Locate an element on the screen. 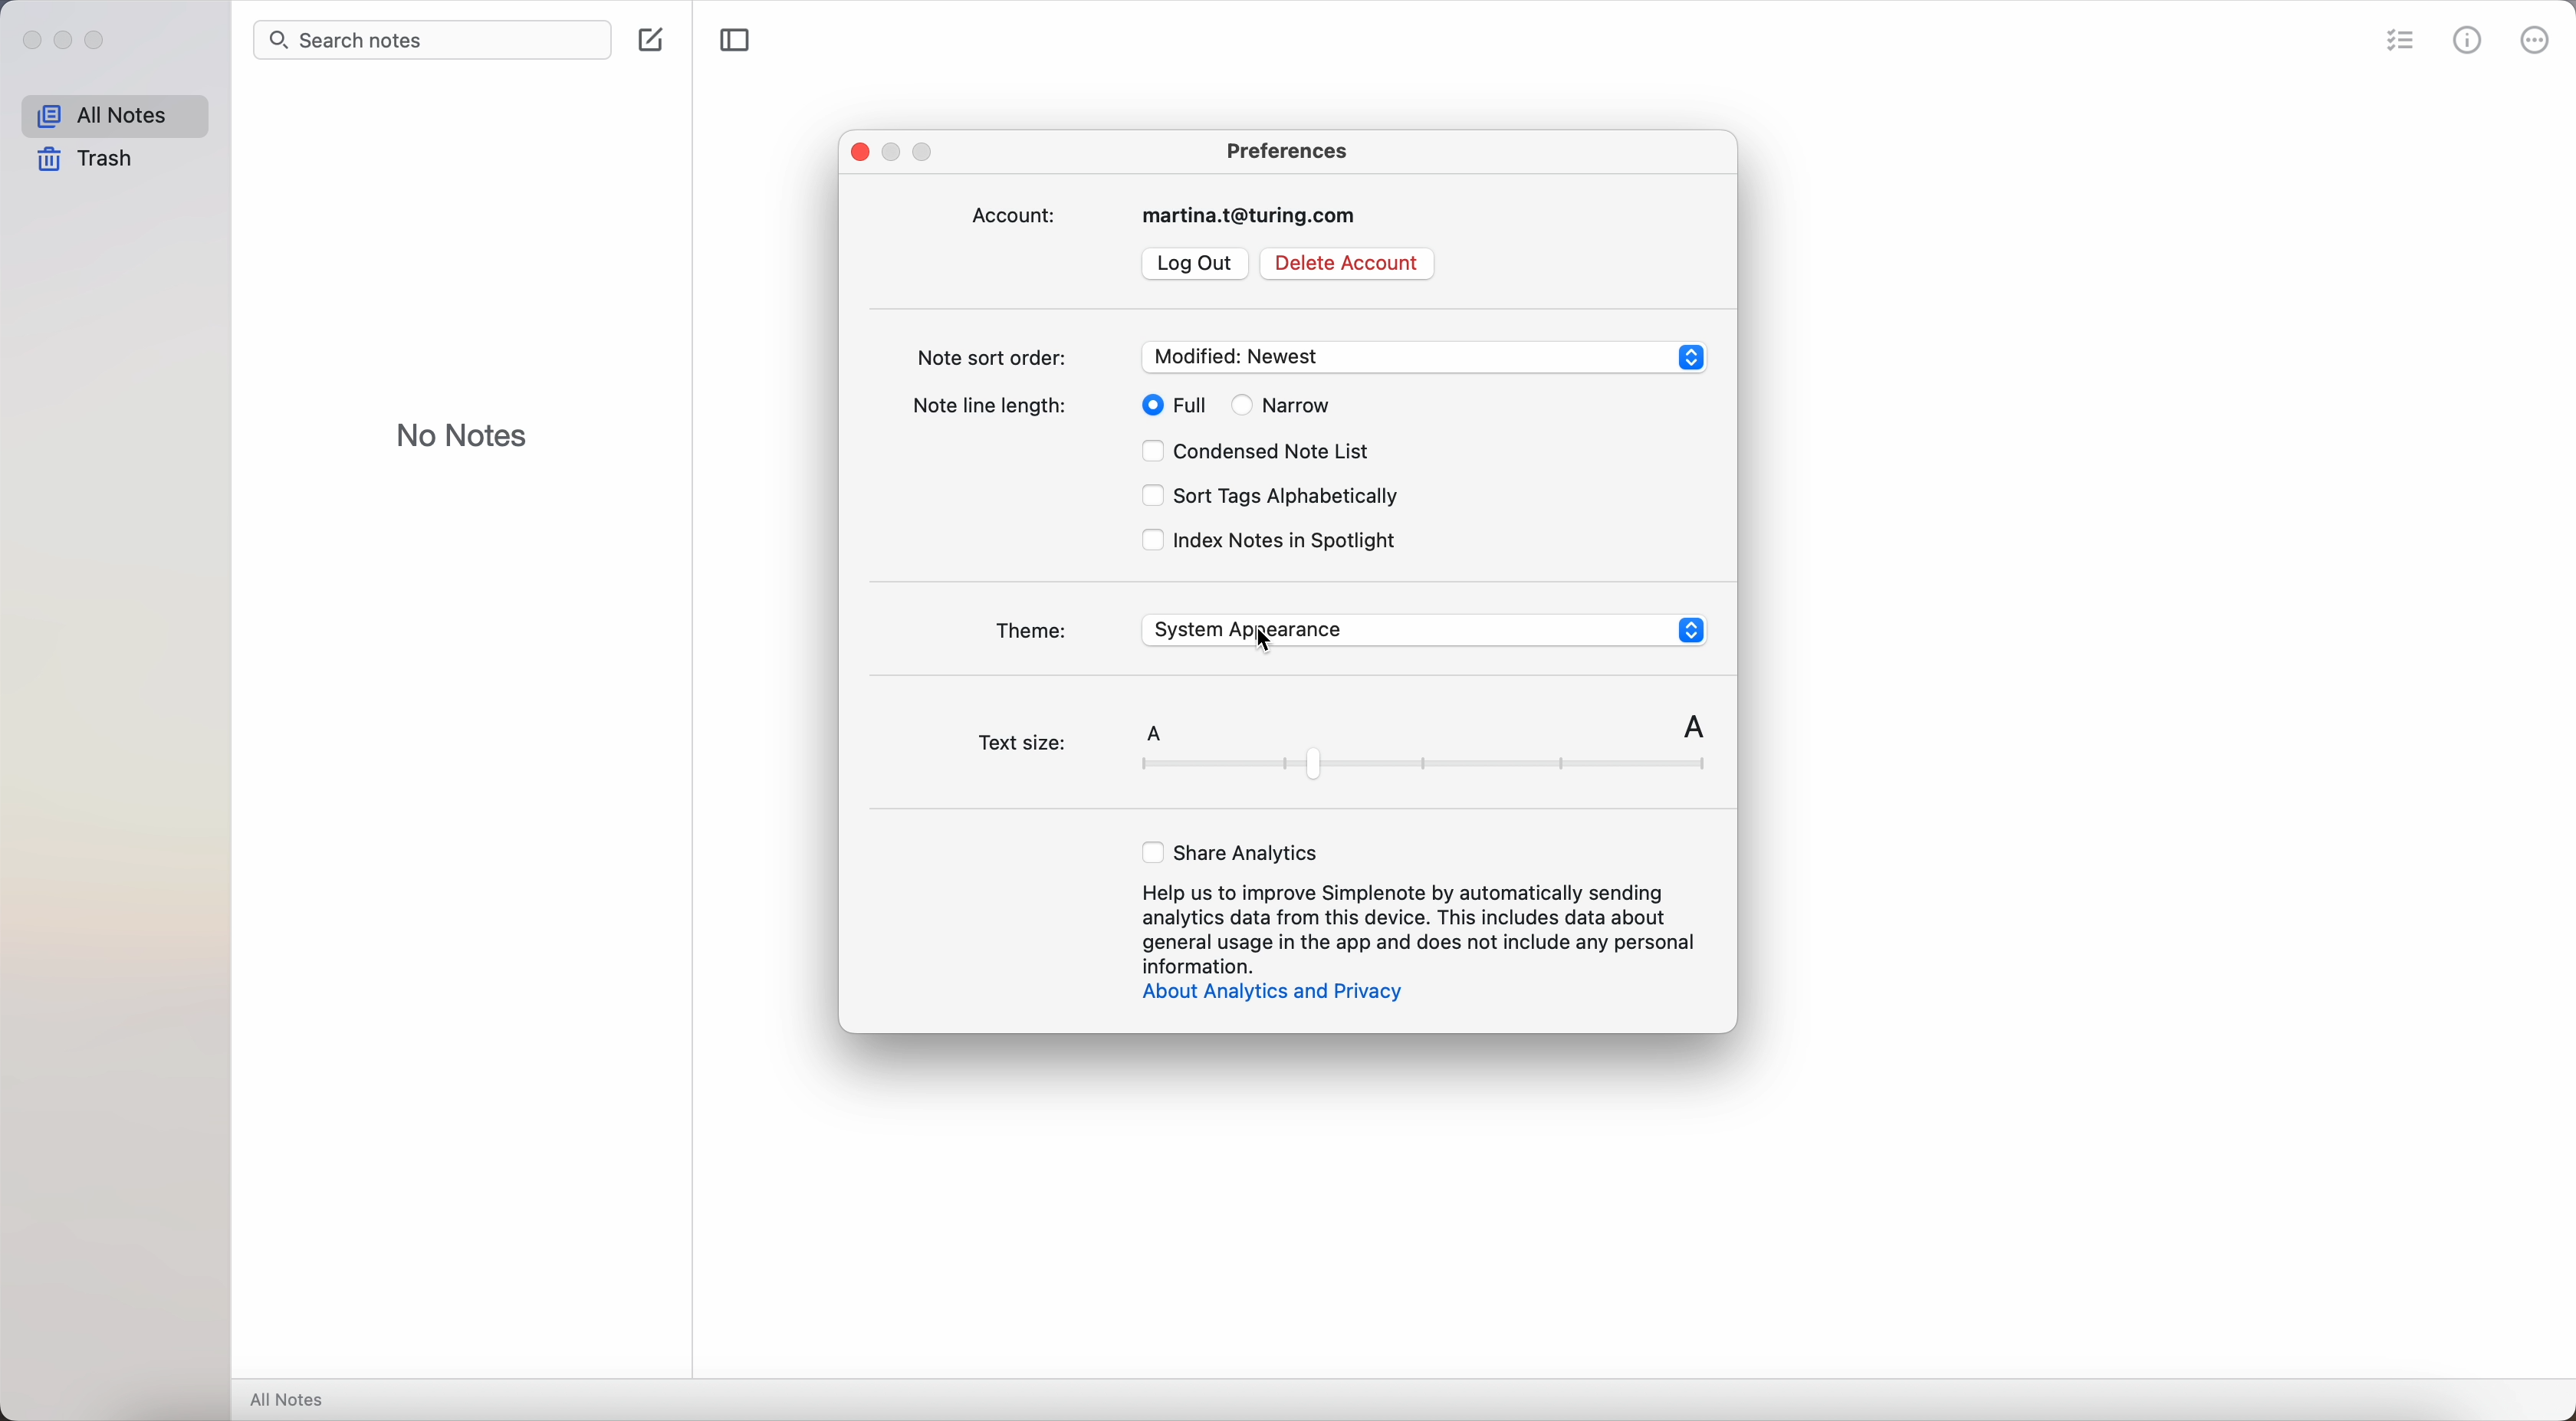 This screenshot has height=1421, width=2576. close Simplenote is located at coordinates (29, 39).